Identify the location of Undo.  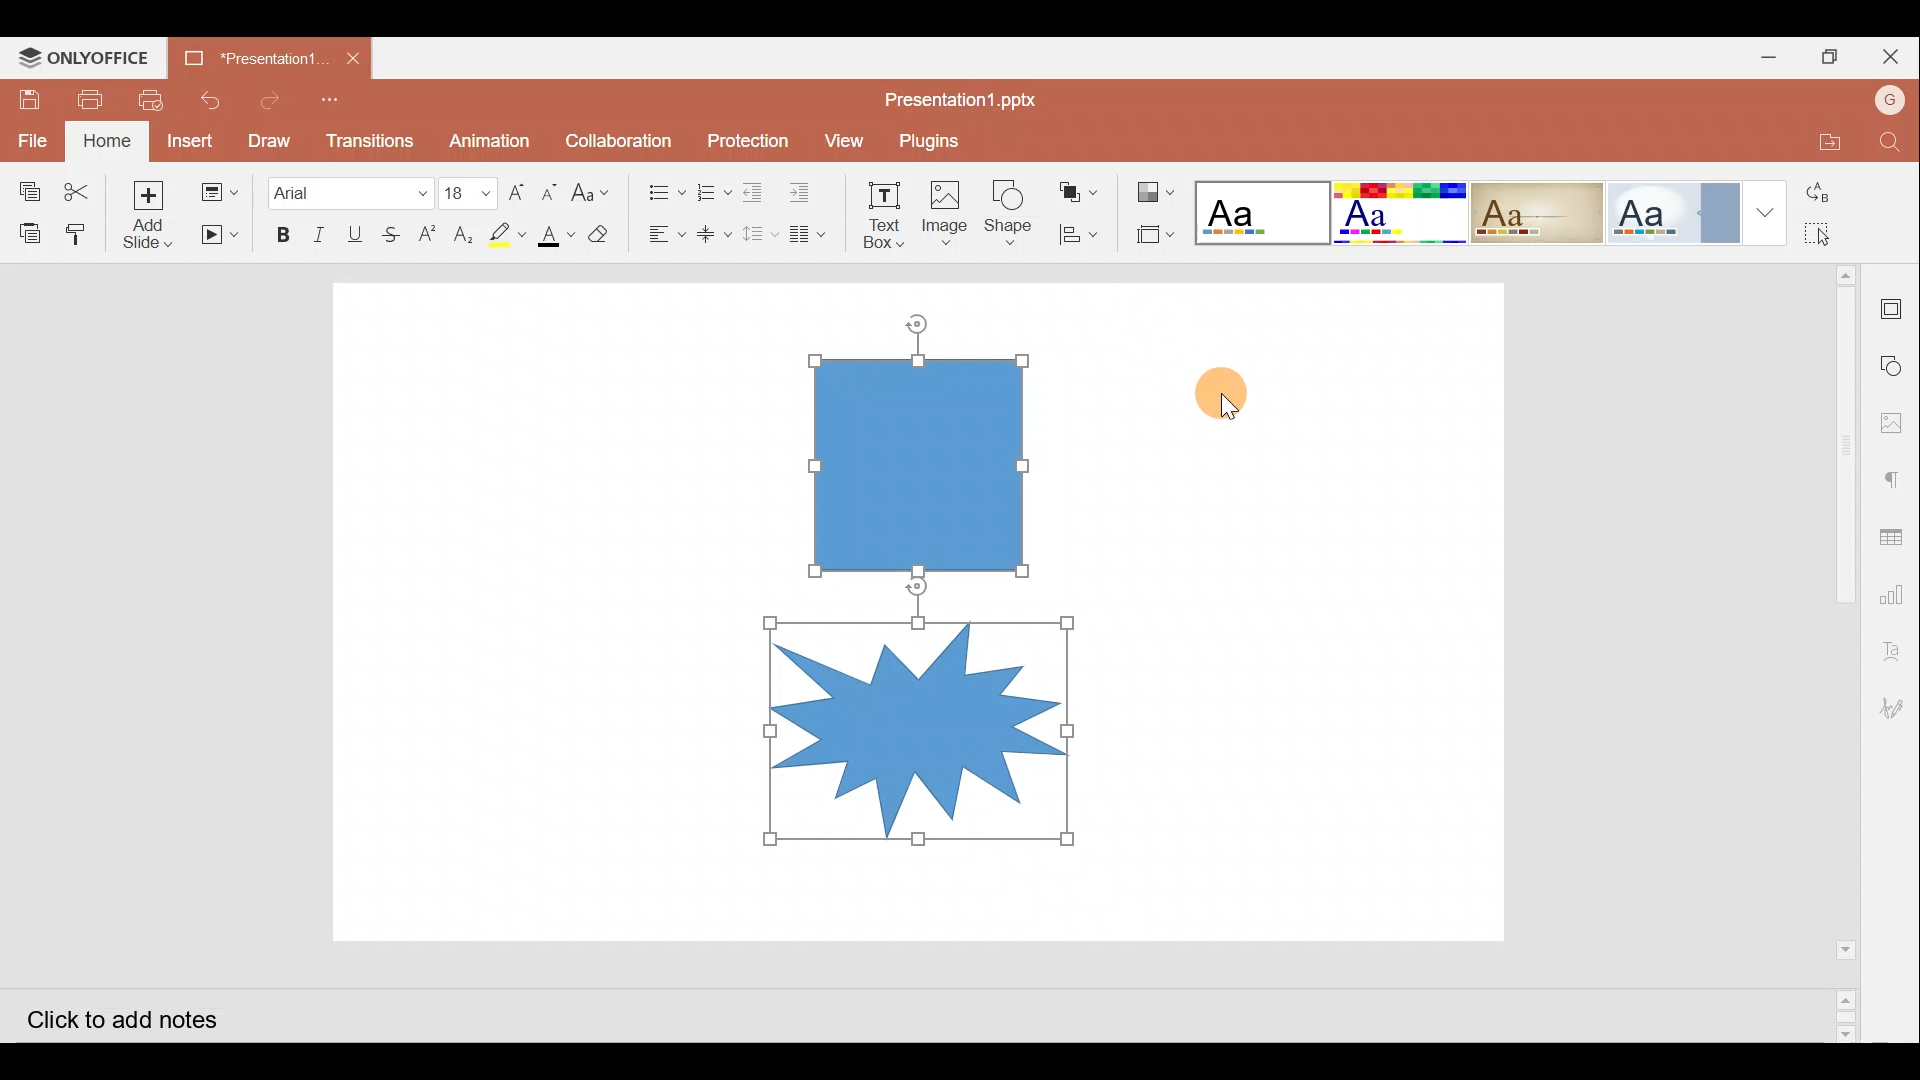
(208, 100).